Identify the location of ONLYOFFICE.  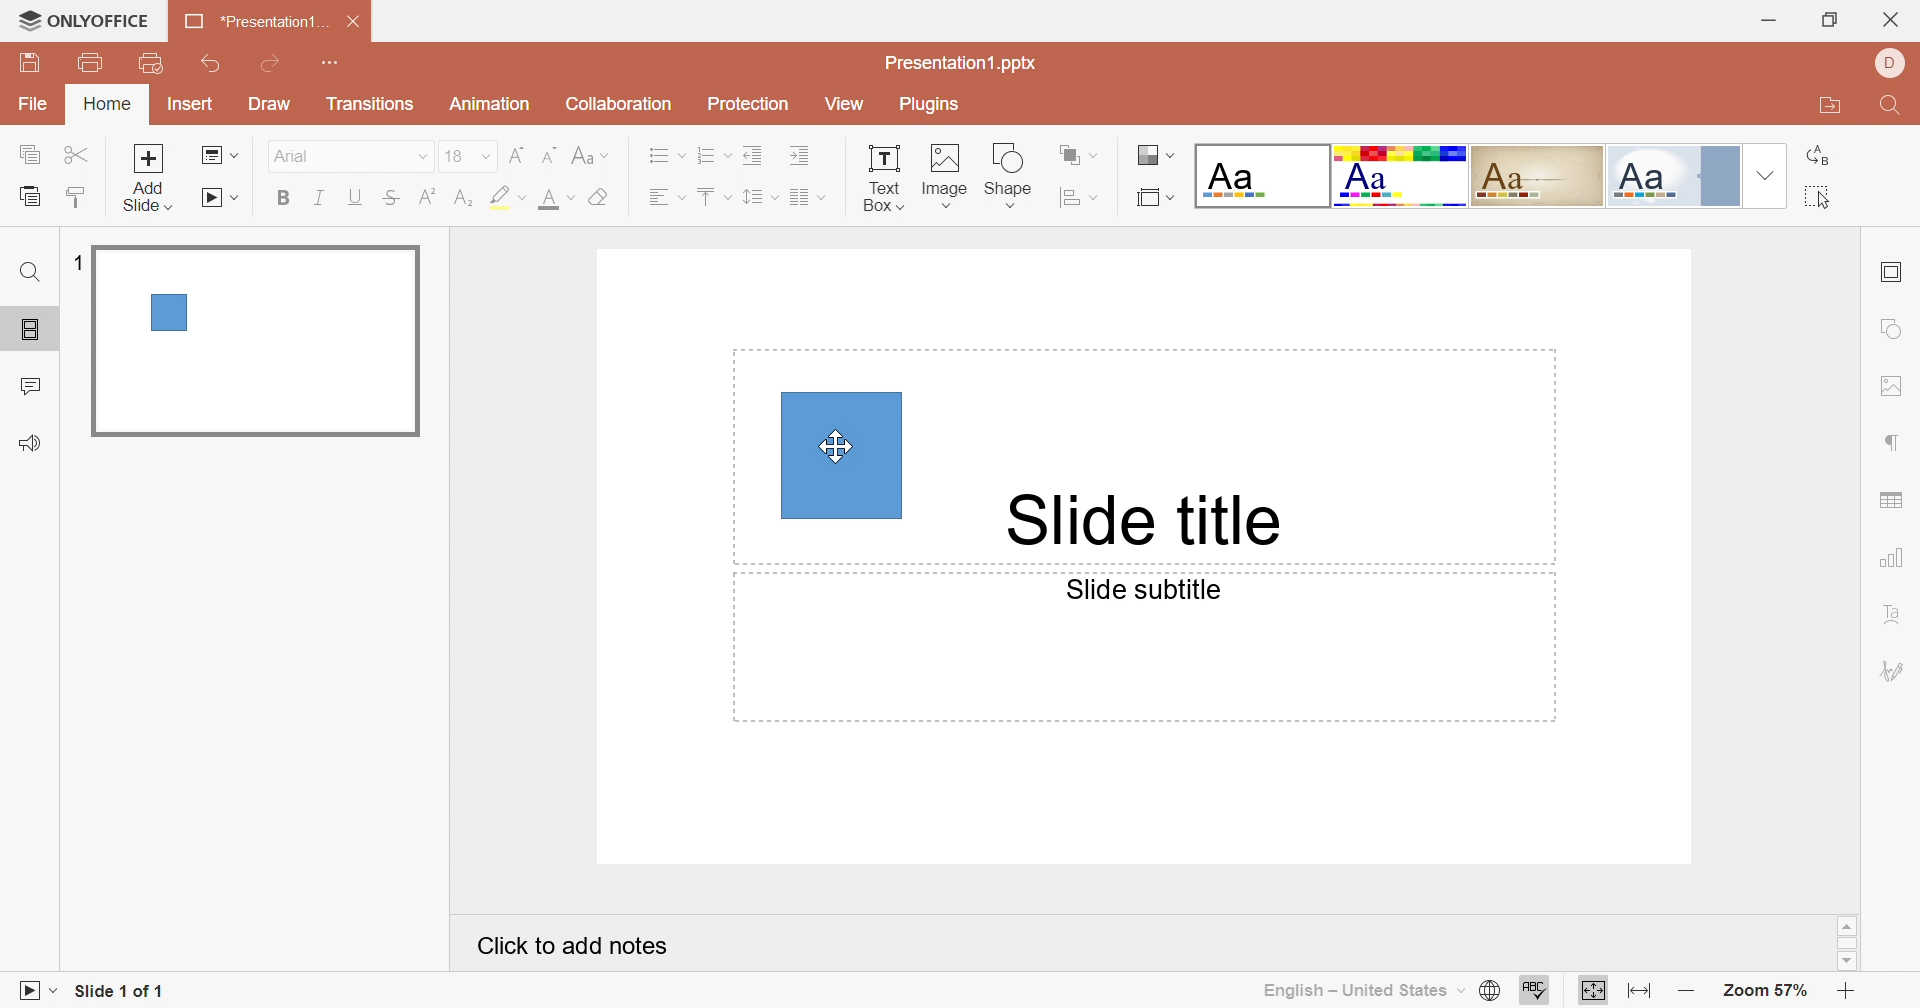
(85, 19).